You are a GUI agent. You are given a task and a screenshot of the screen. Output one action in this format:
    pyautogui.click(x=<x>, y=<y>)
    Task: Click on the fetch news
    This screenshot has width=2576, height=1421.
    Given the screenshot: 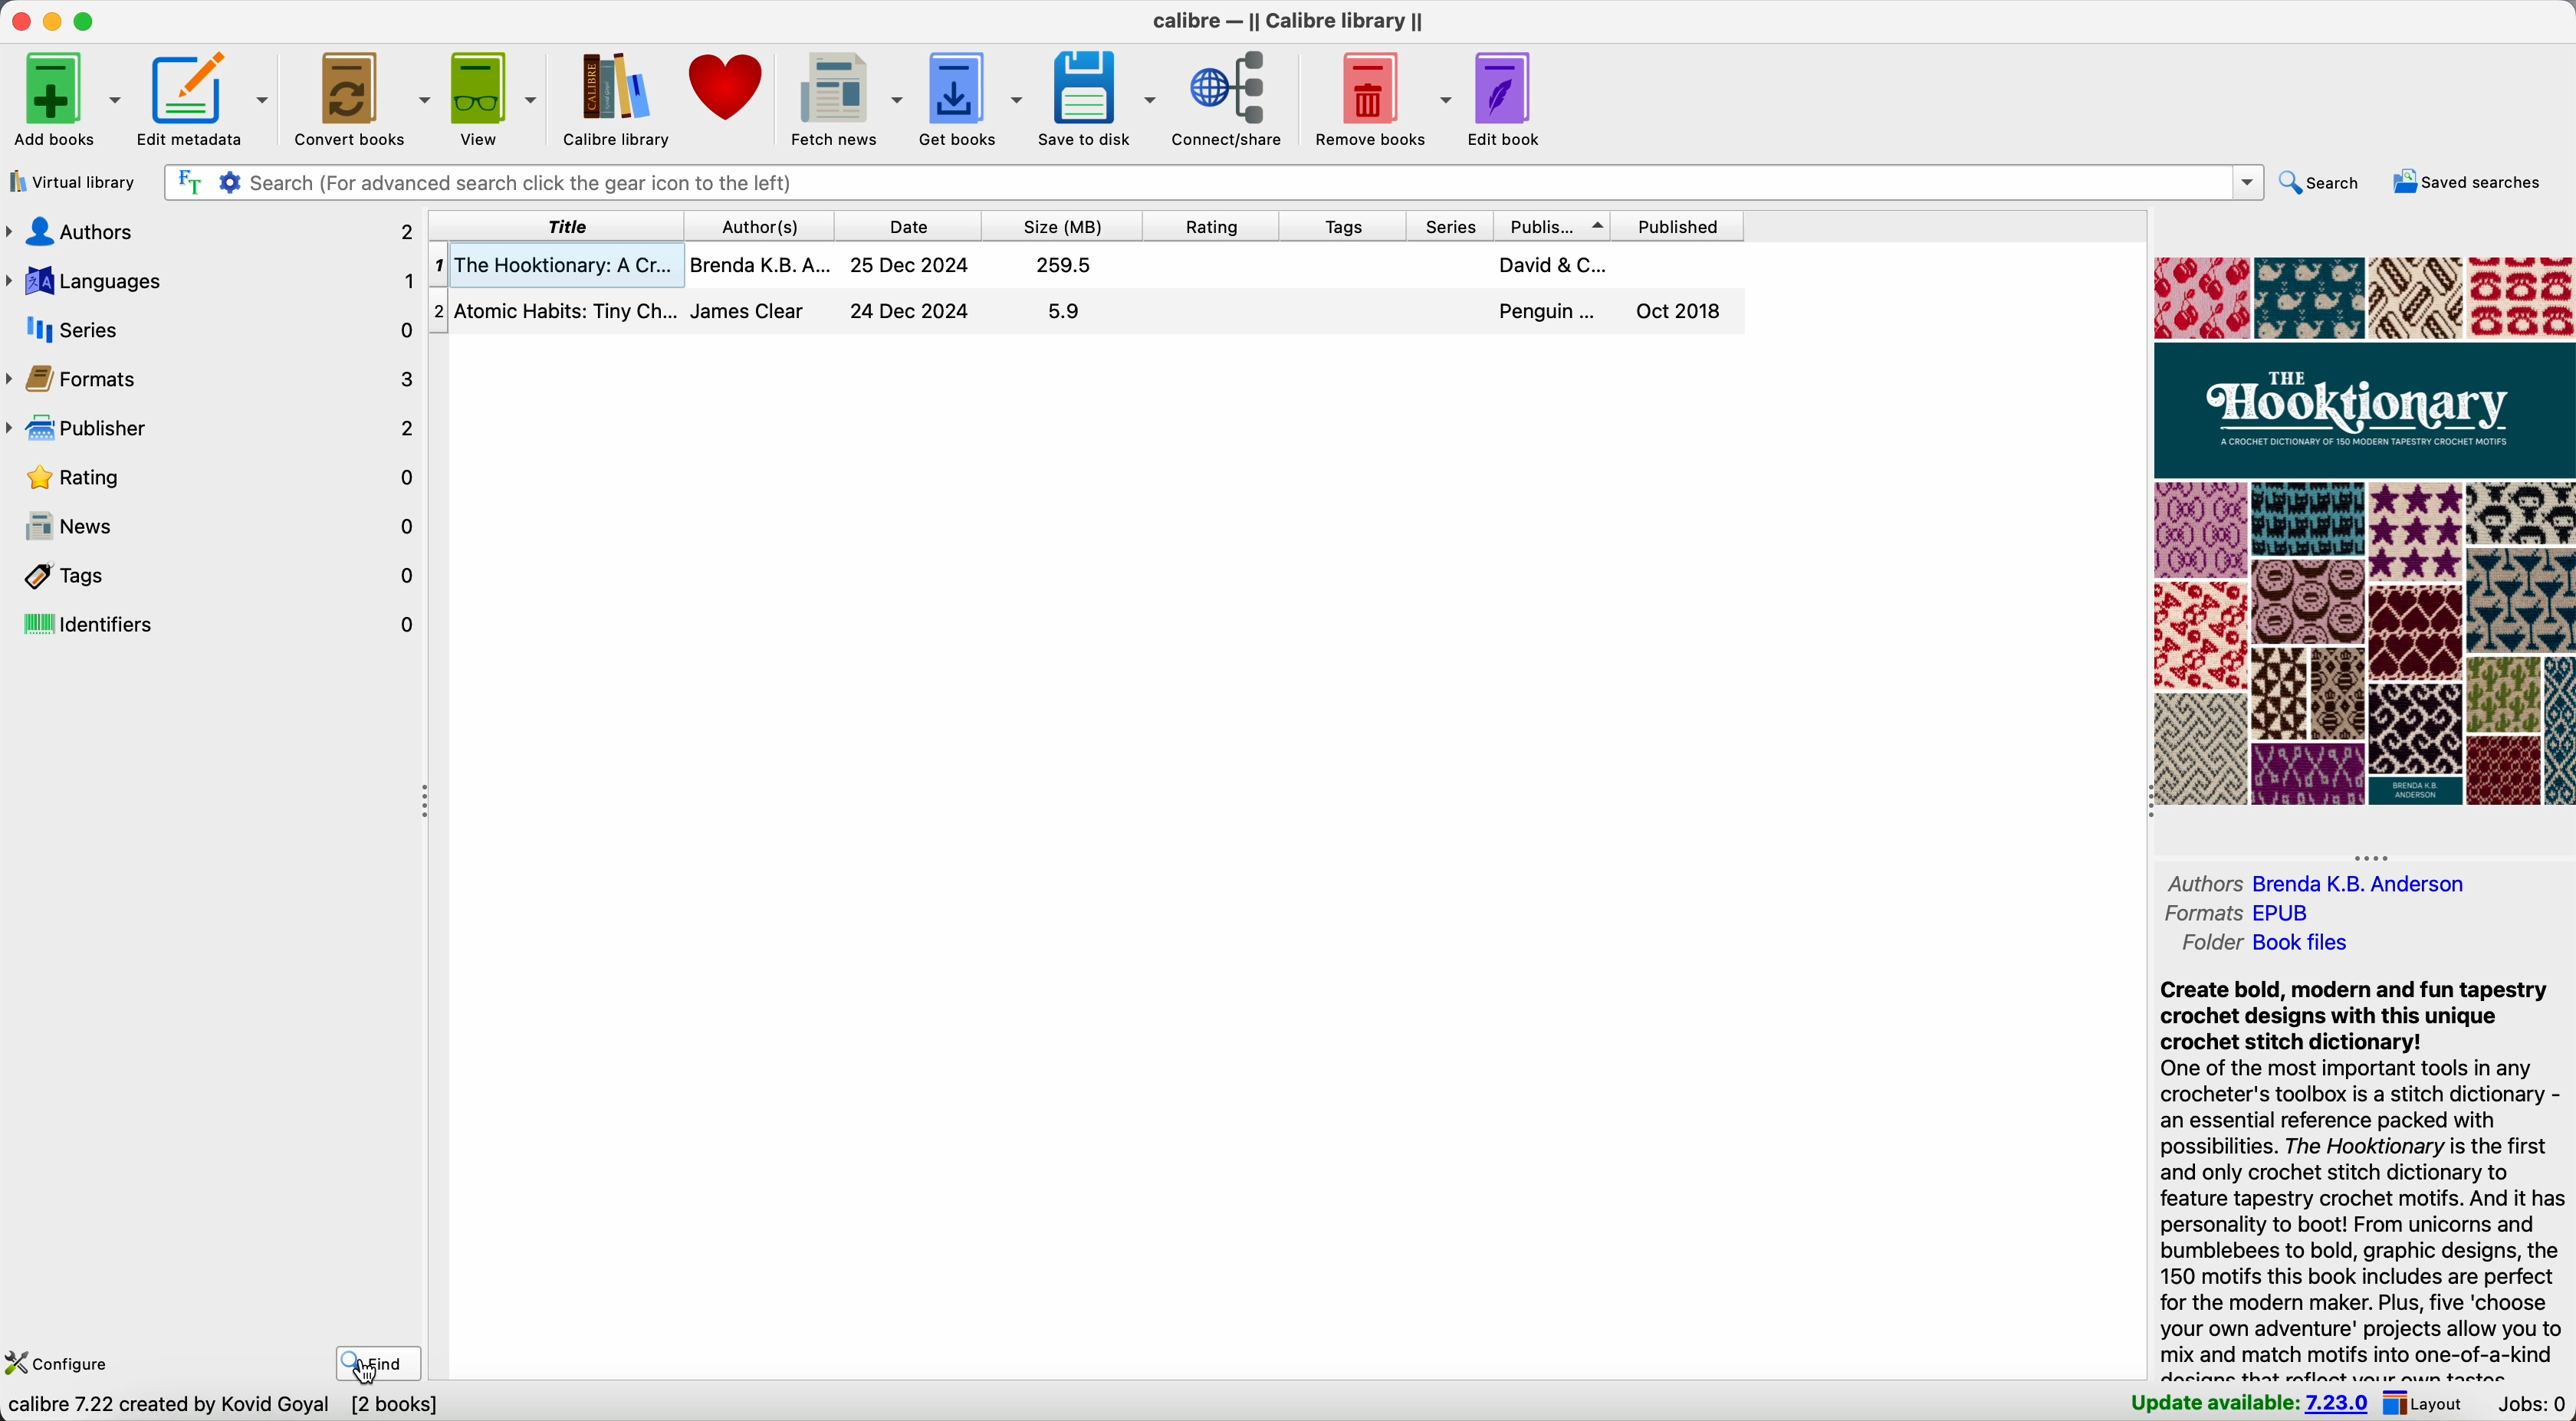 What is the action you would take?
    pyautogui.click(x=841, y=104)
    